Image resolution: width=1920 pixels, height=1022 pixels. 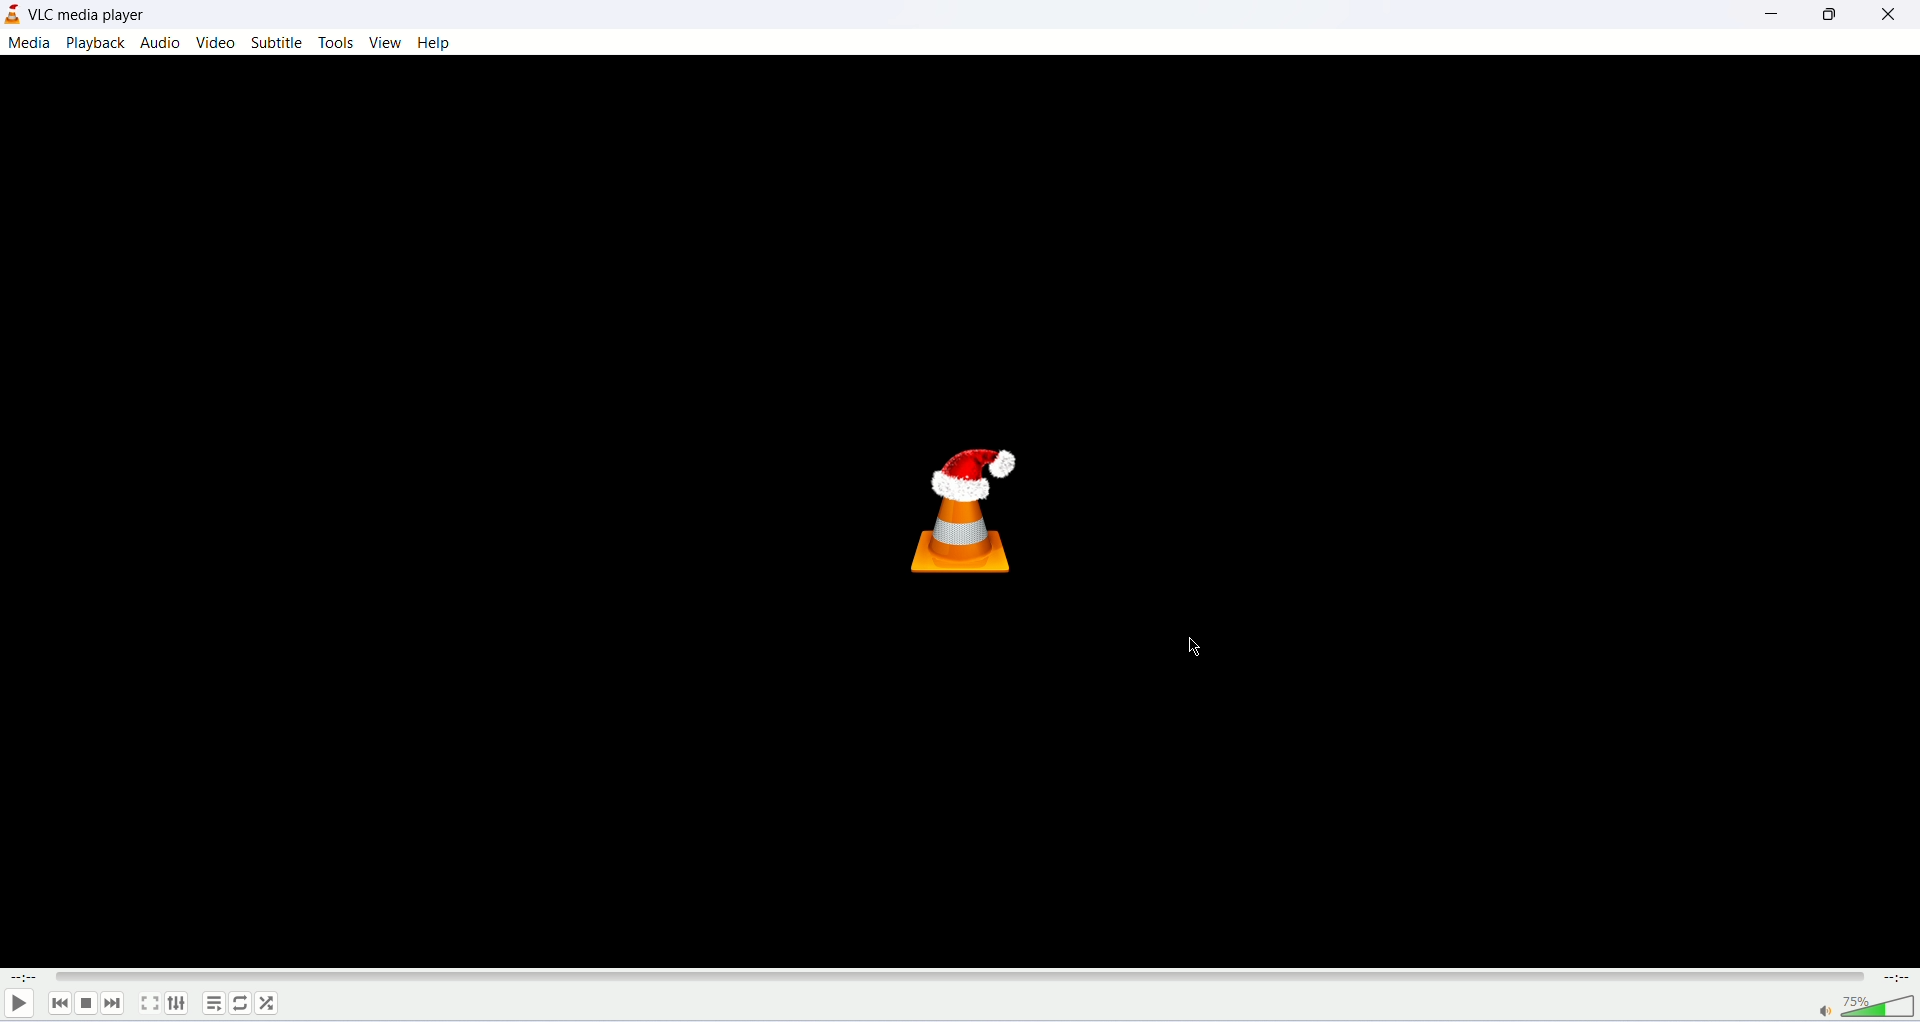 What do you see at coordinates (148, 1003) in the screenshot?
I see `fullscreen` at bounding box center [148, 1003].